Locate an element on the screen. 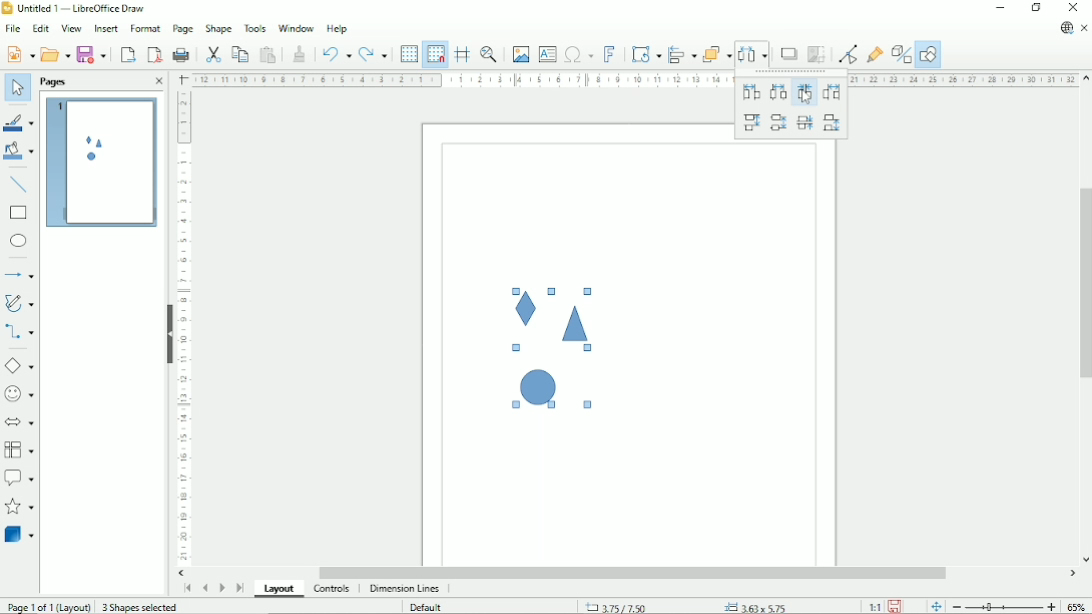  Horizontal scrollbar is located at coordinates (635, 573).